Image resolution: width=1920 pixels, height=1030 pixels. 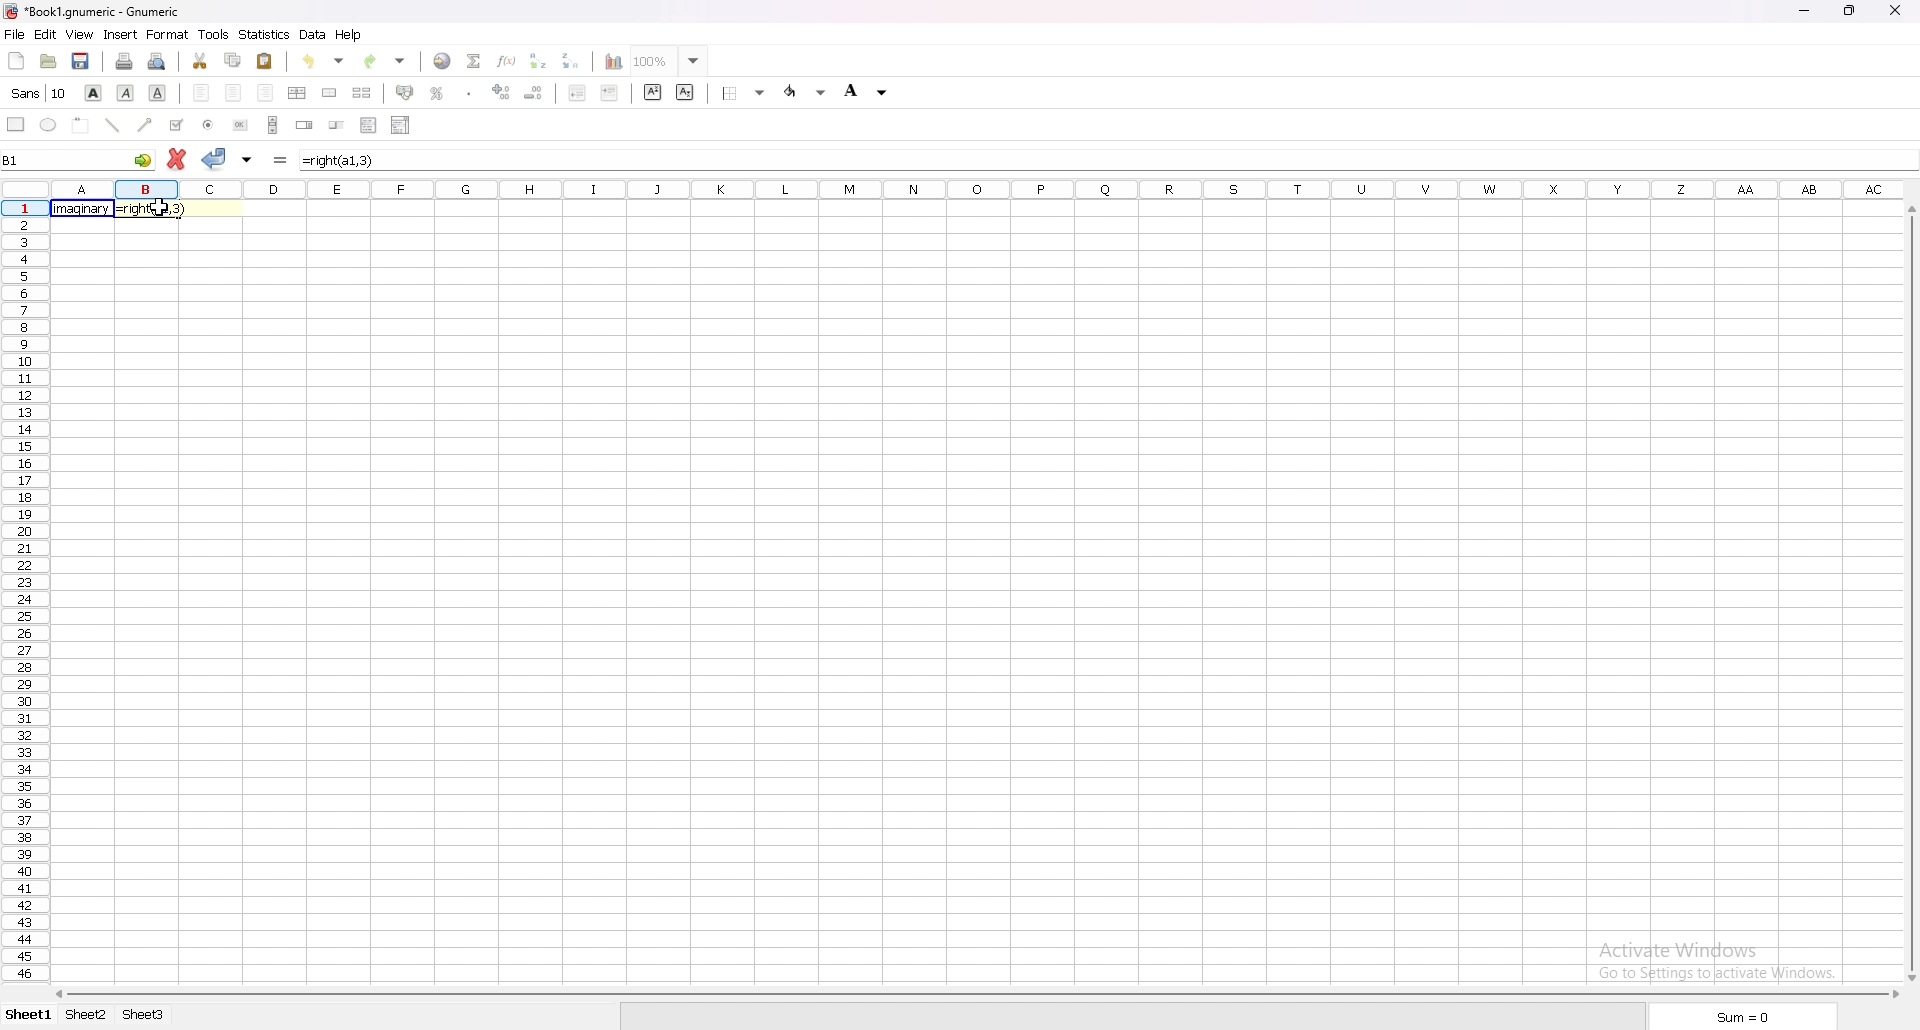 What do you see at coordinates (93, 93) in the screenshot?
I see `bold` at bounding box center [93, 93].